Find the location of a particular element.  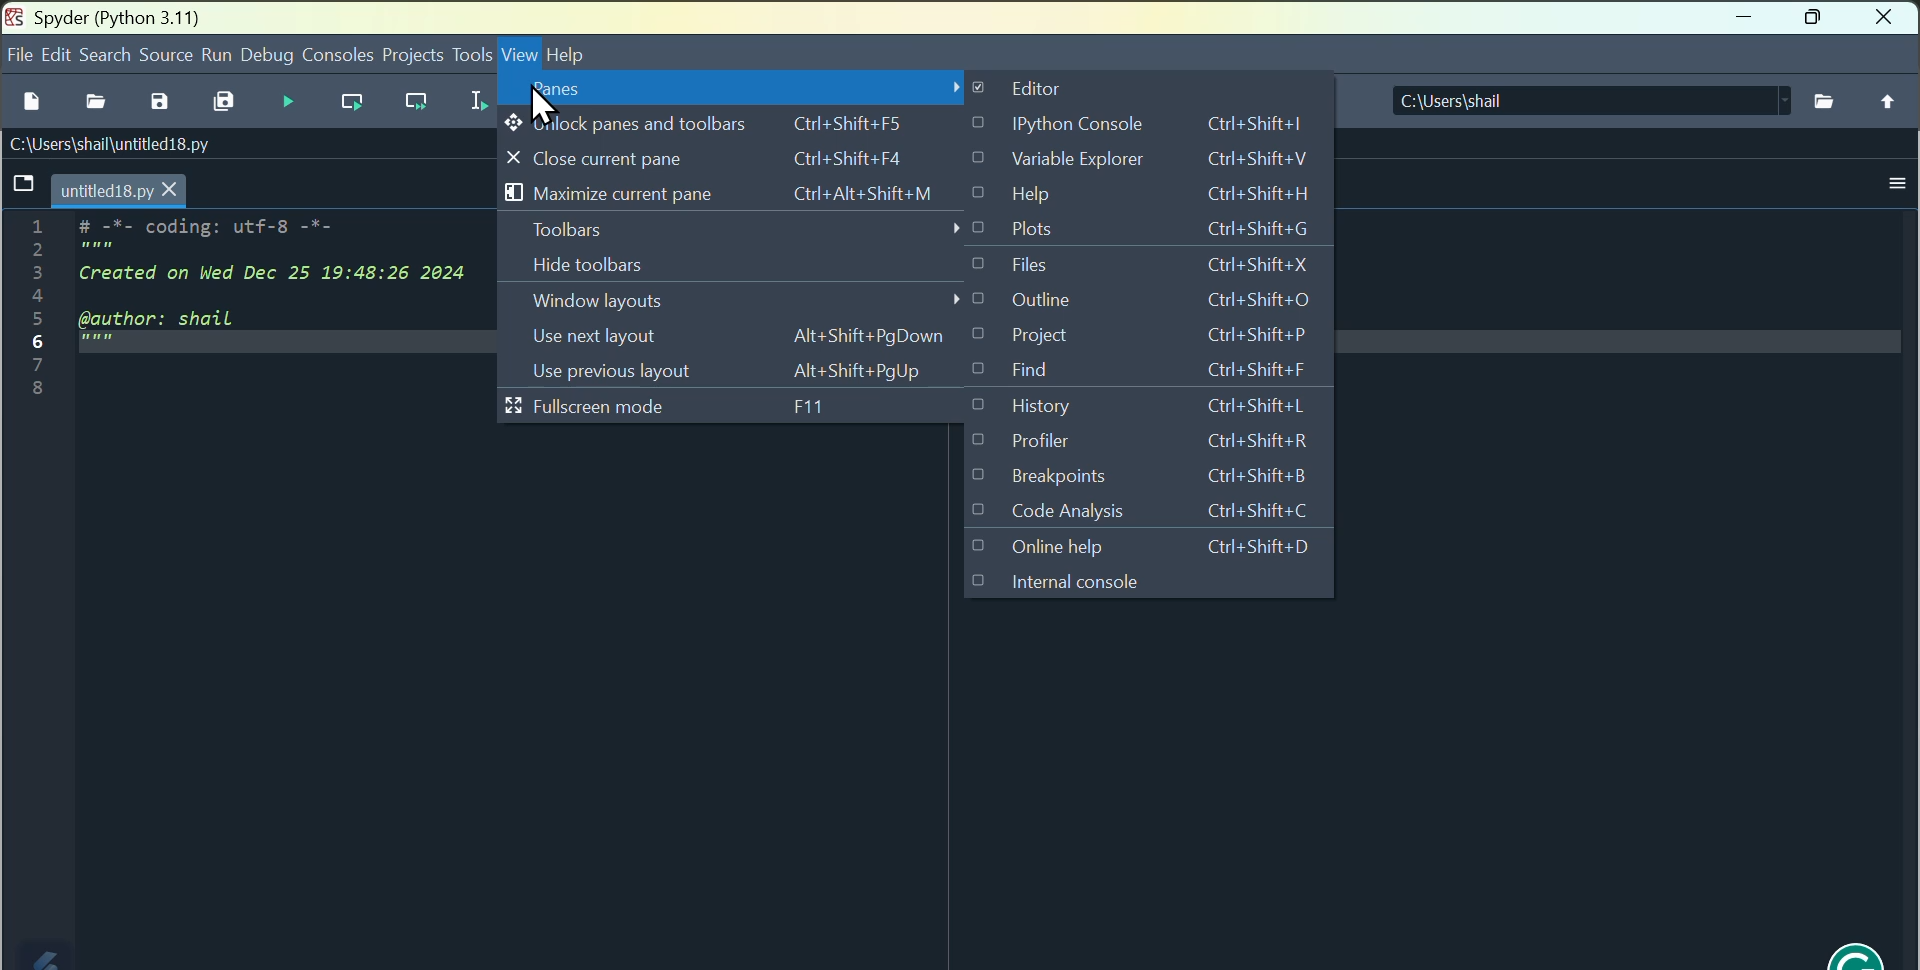

Code analysis is located at coordinates (1141, 509).